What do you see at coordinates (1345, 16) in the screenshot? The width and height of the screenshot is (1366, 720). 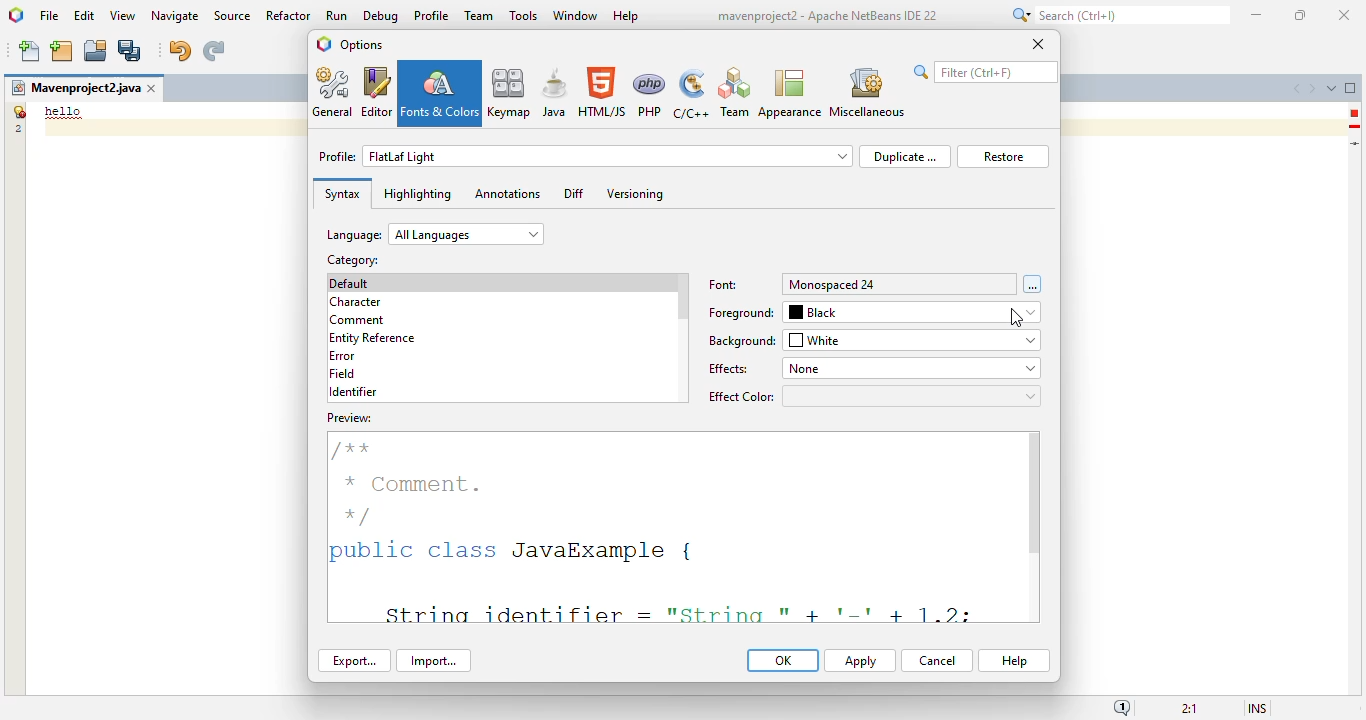 I see `close` at bounding box center [1345, 16].